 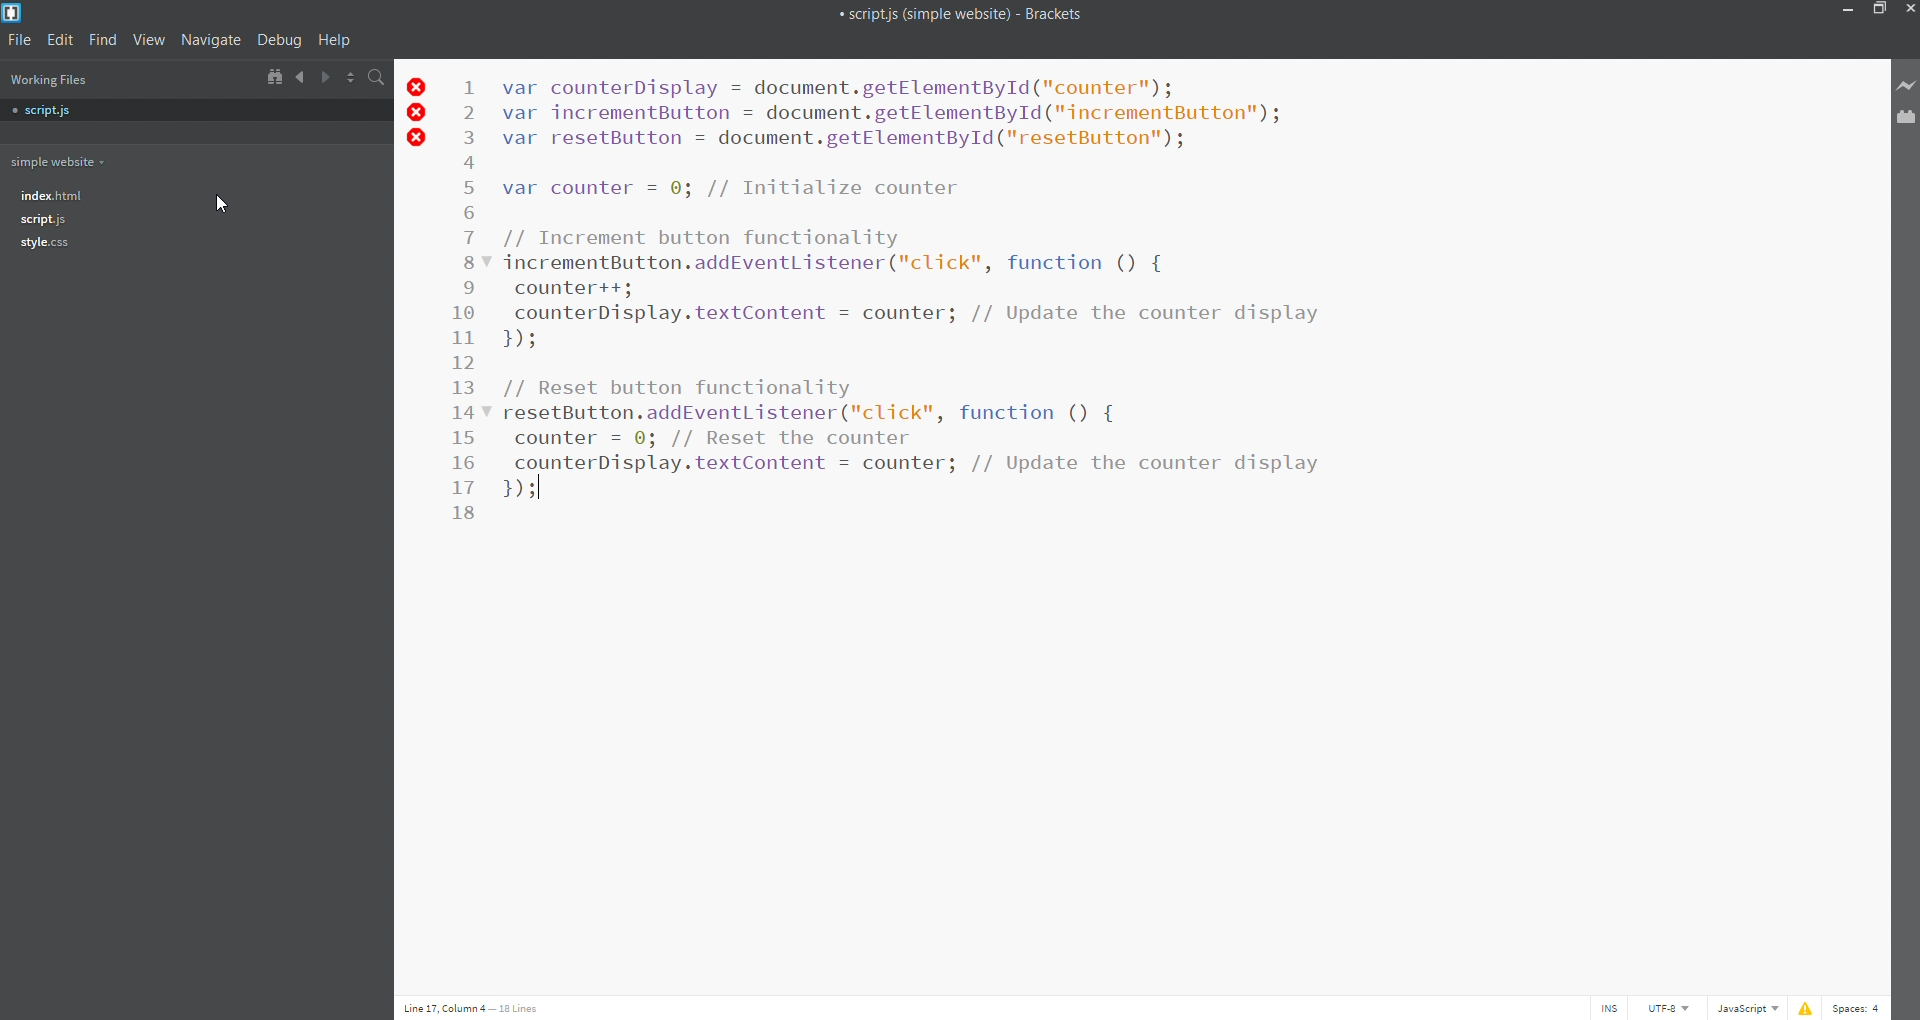 I want to click on minimize, so click(x=1852, y=11).